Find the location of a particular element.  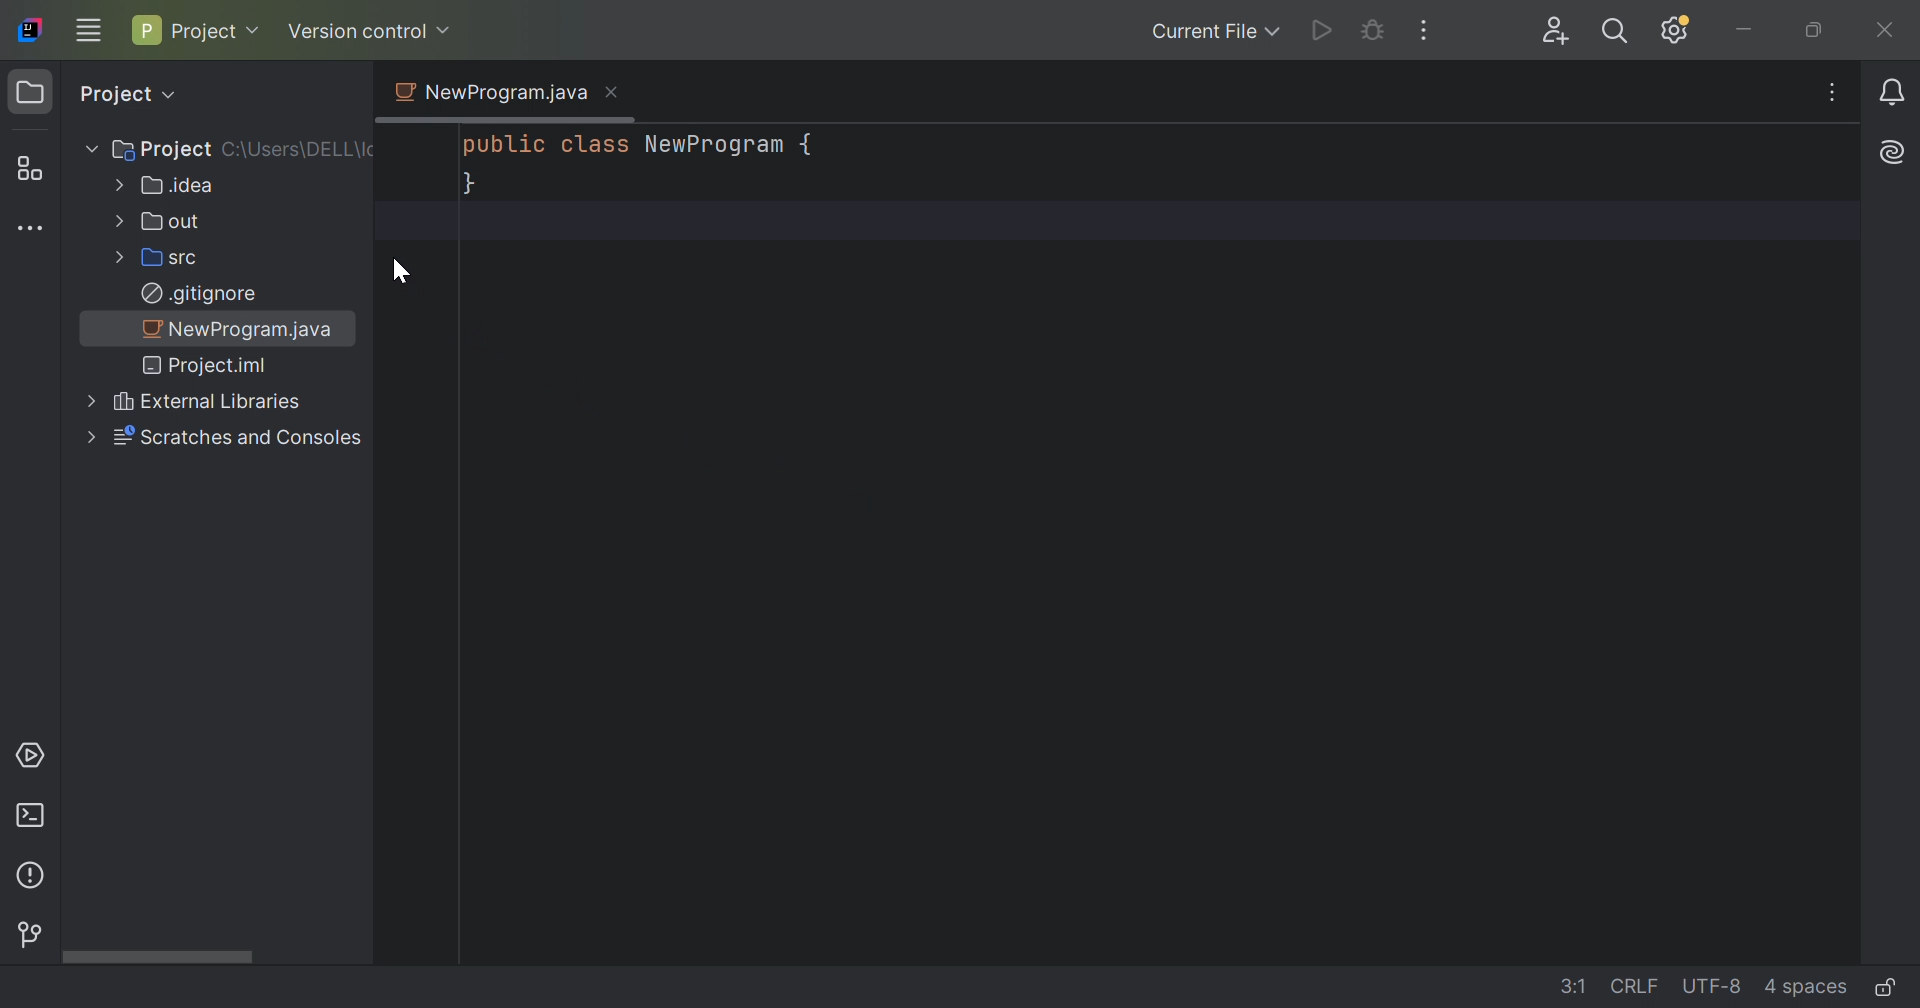

More tool windows is located at coordinates (31, 230).